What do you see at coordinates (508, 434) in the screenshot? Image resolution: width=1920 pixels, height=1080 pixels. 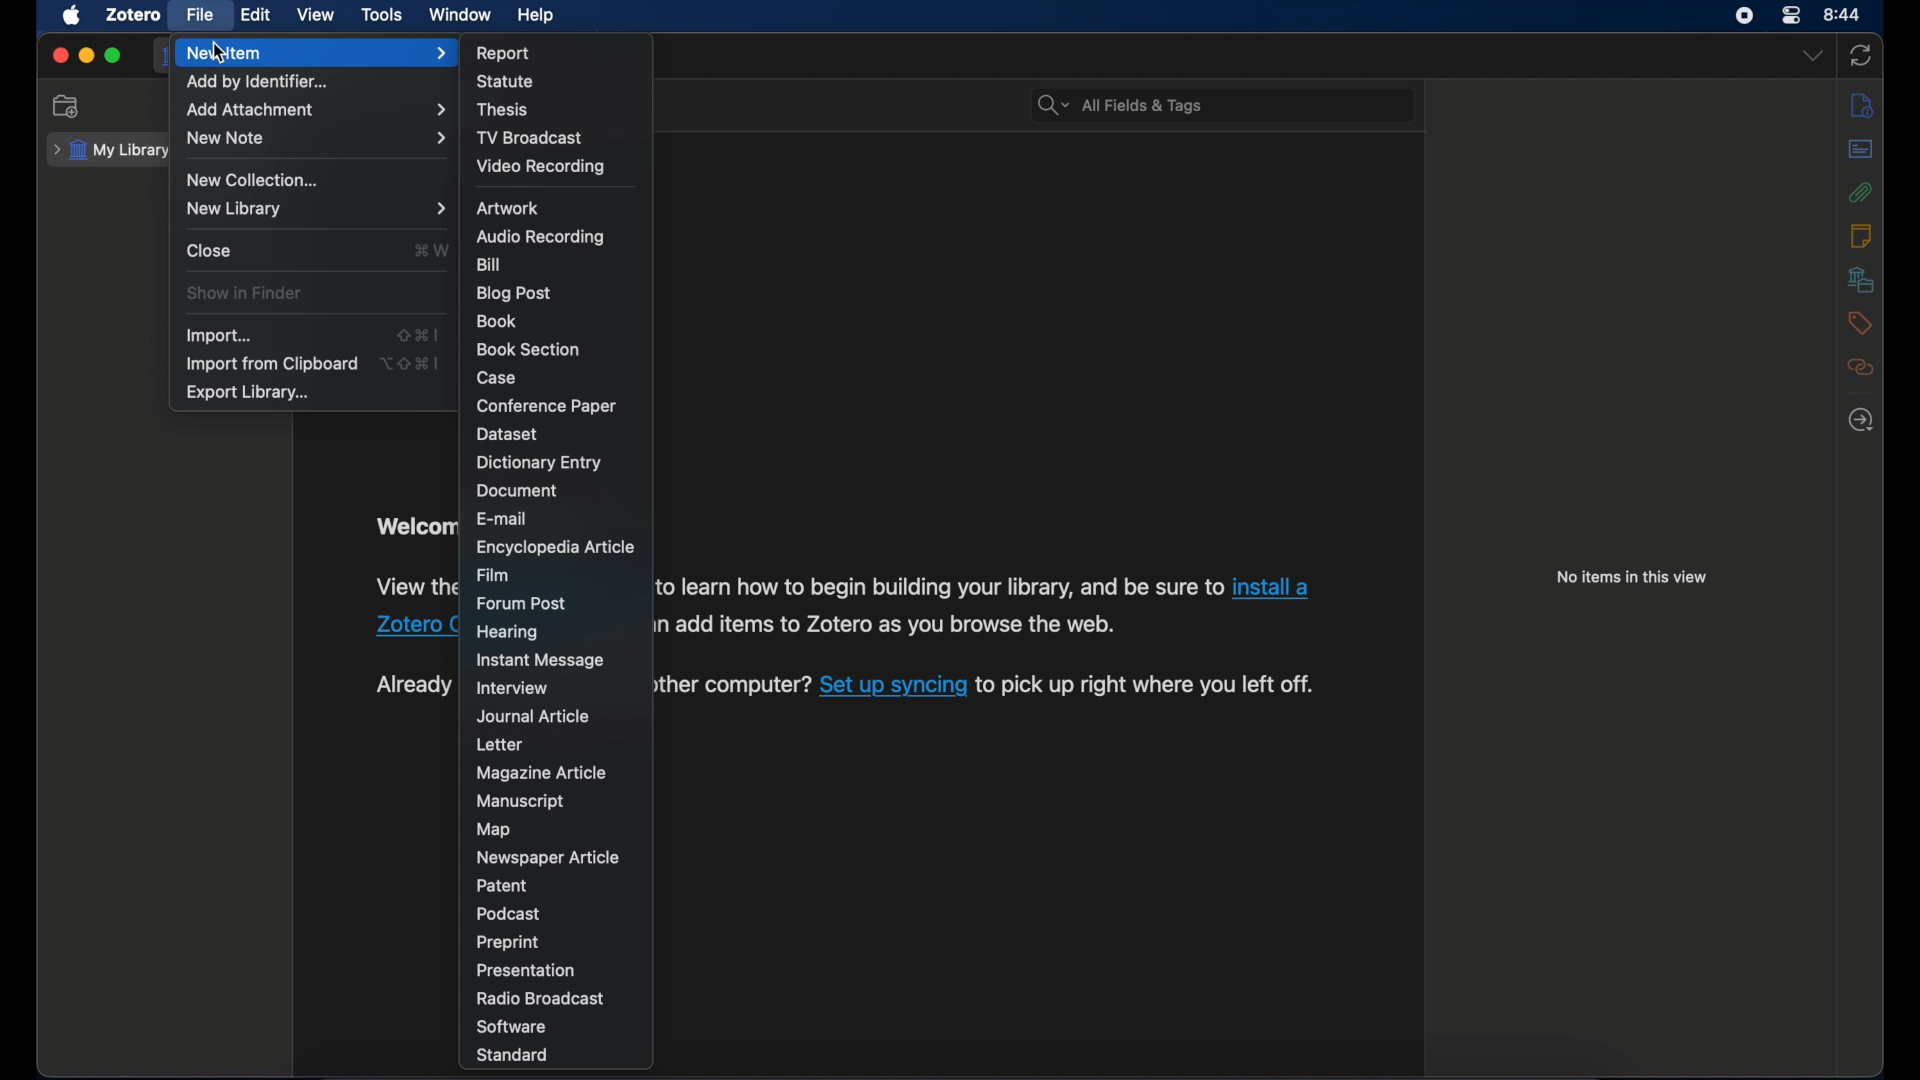 I see `dataset` at bounding box center [508, 434].